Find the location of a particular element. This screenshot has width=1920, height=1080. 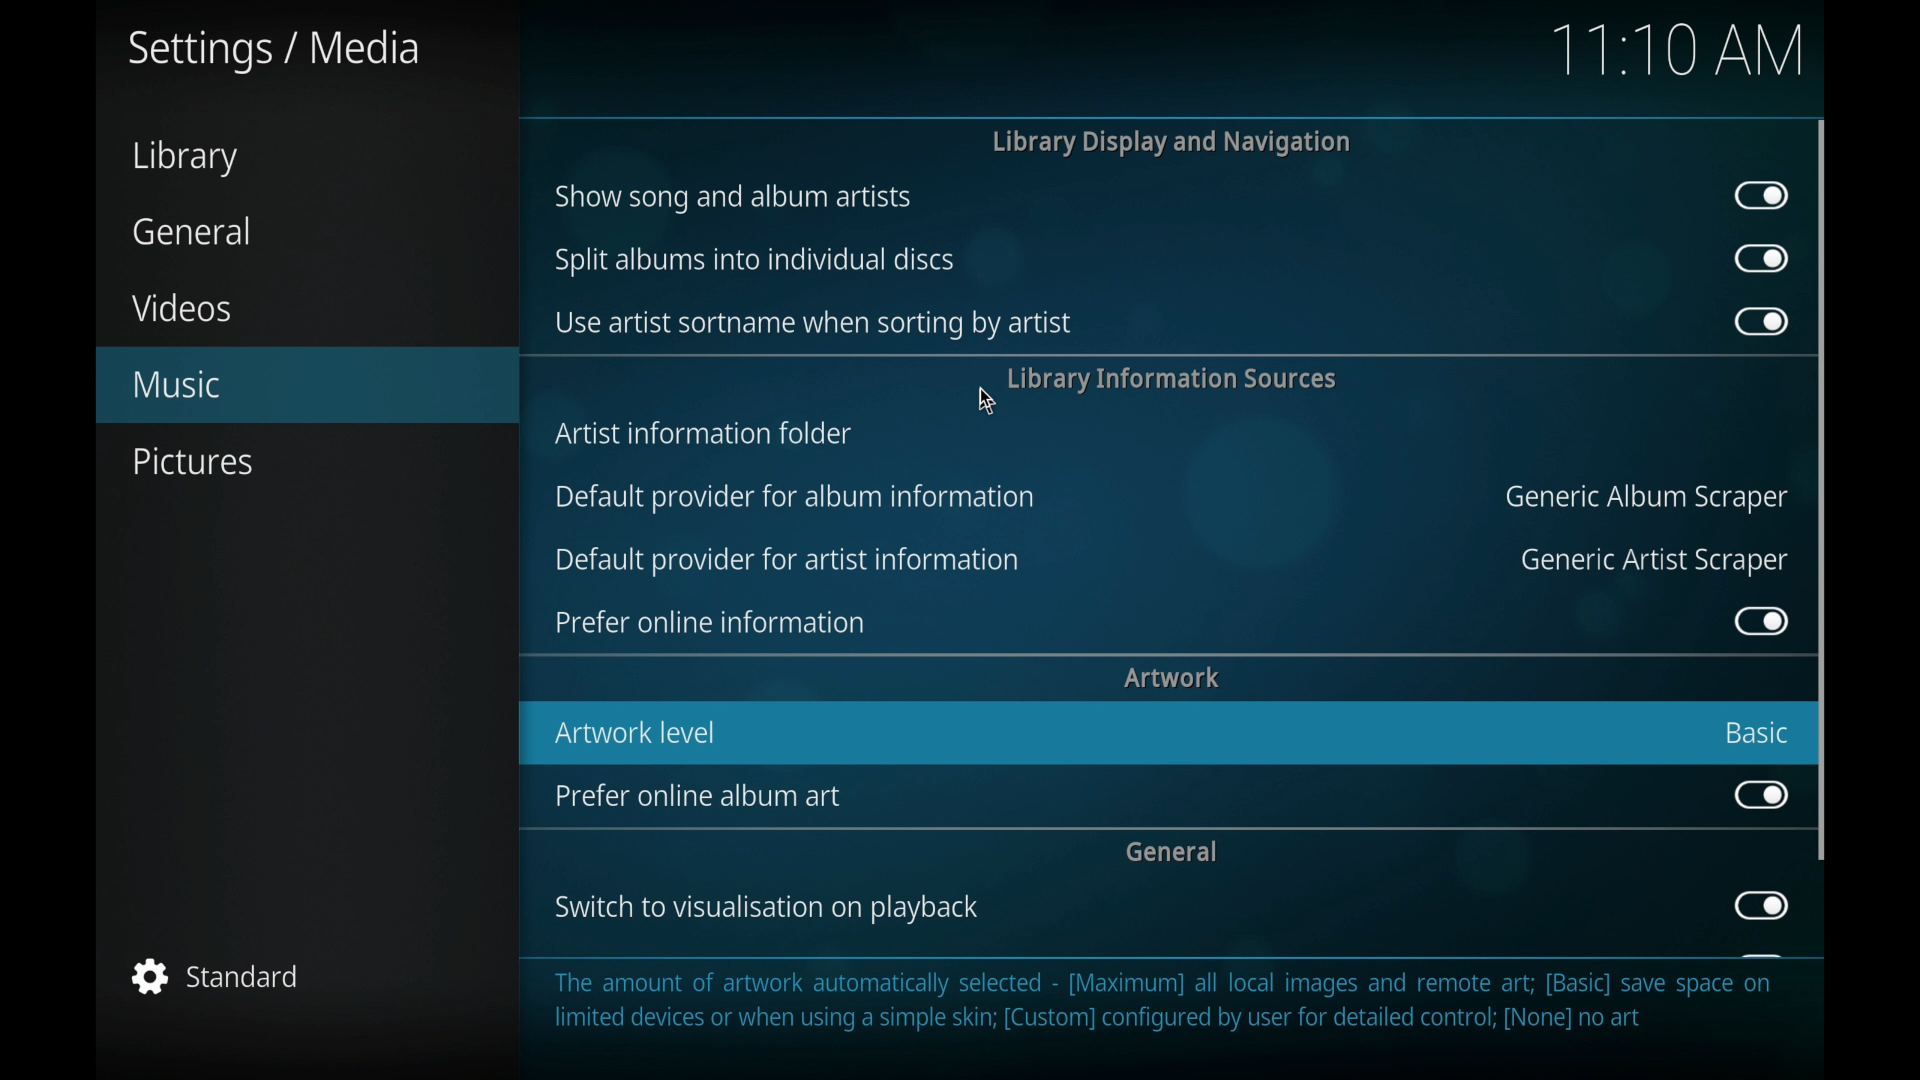

videos is located at coordinates (182, 307).